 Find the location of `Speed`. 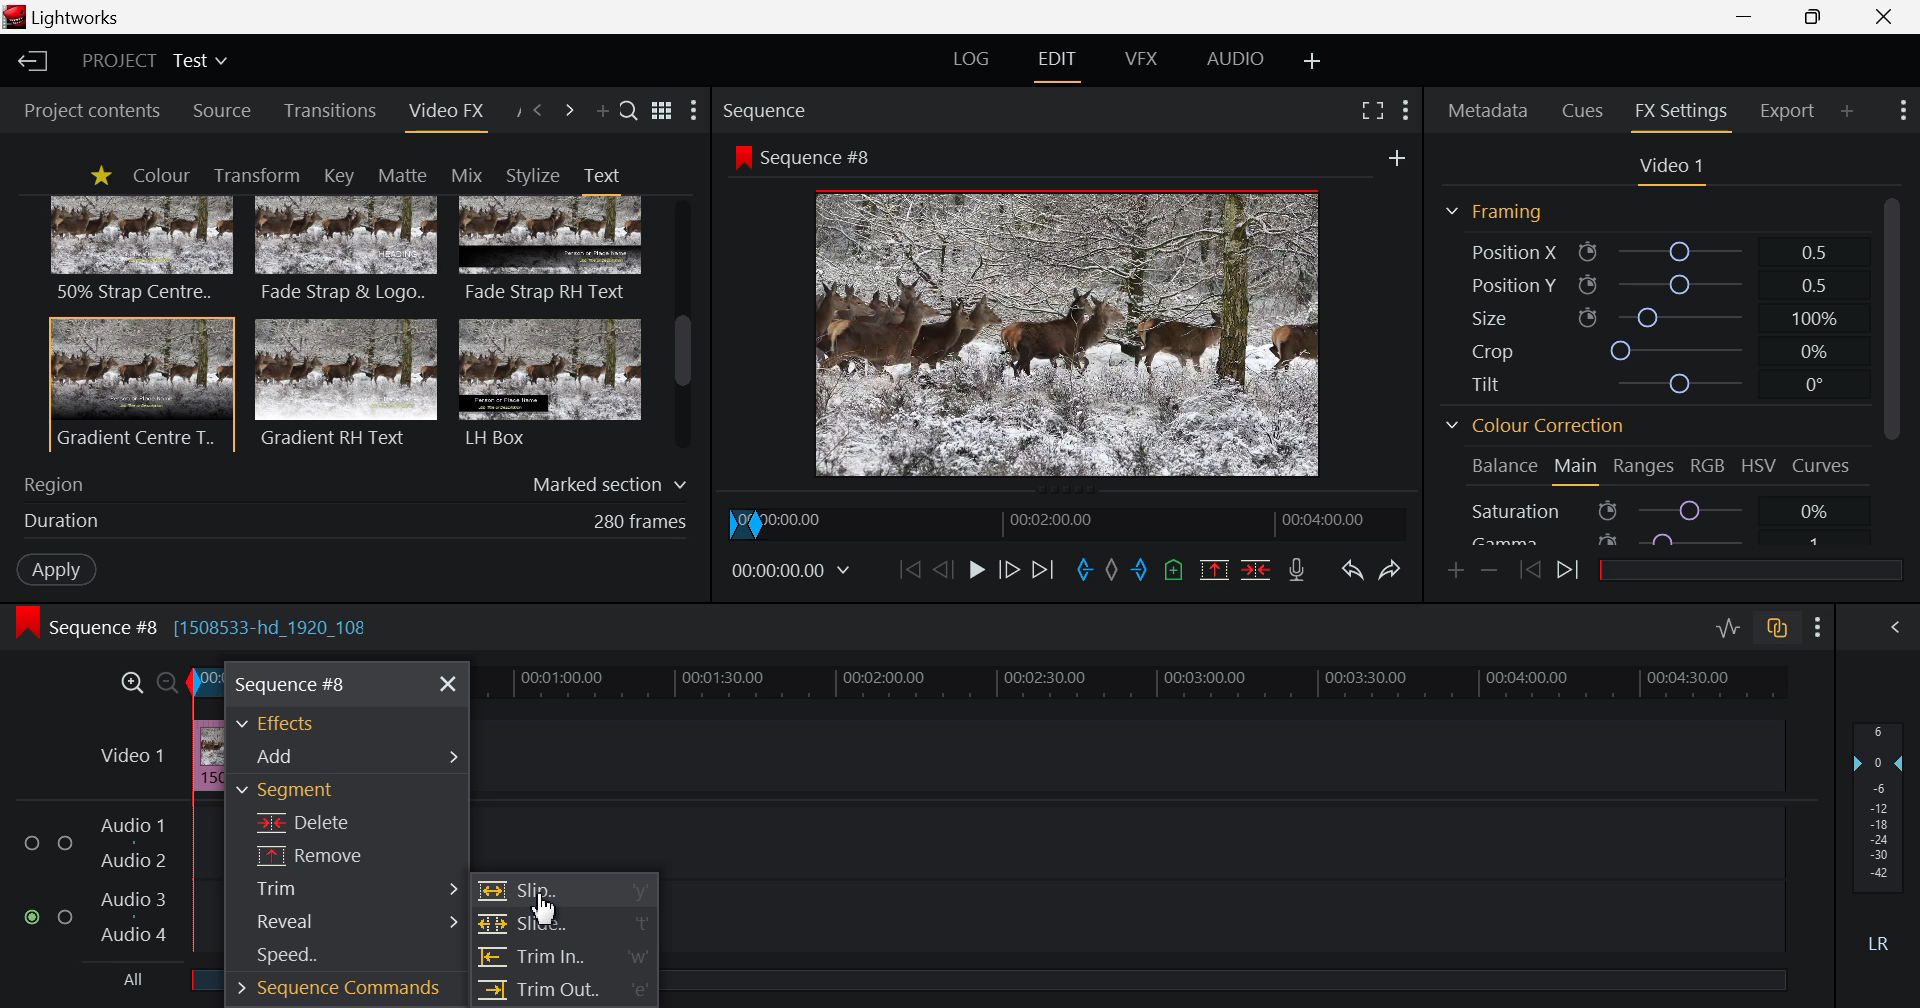

Speed is located at coordinates (328, 960).